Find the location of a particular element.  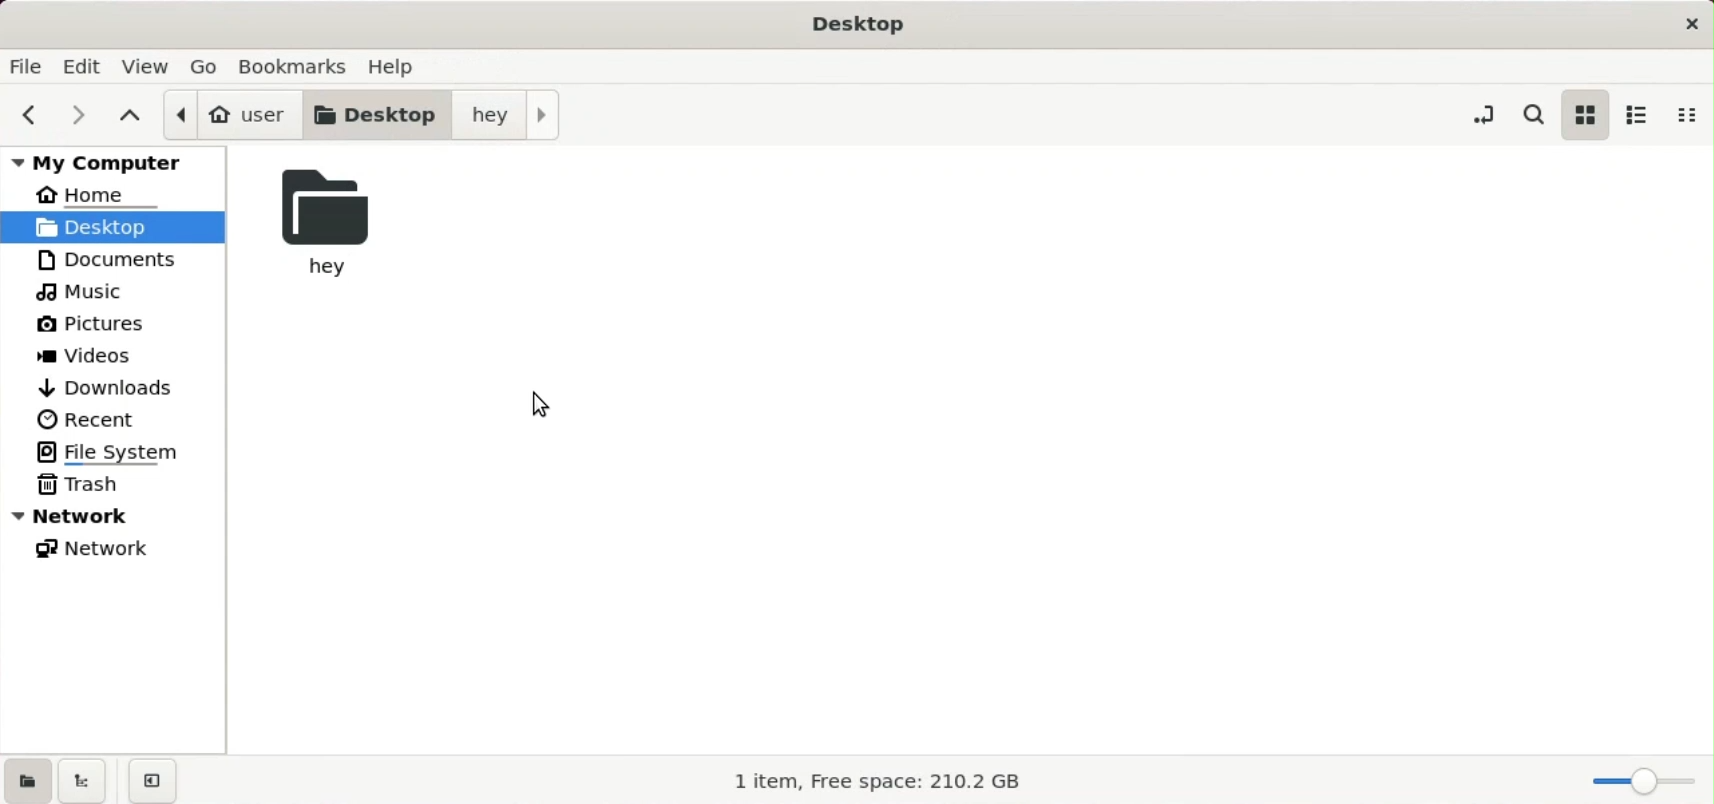

file system is located at coordinates (112, 450).